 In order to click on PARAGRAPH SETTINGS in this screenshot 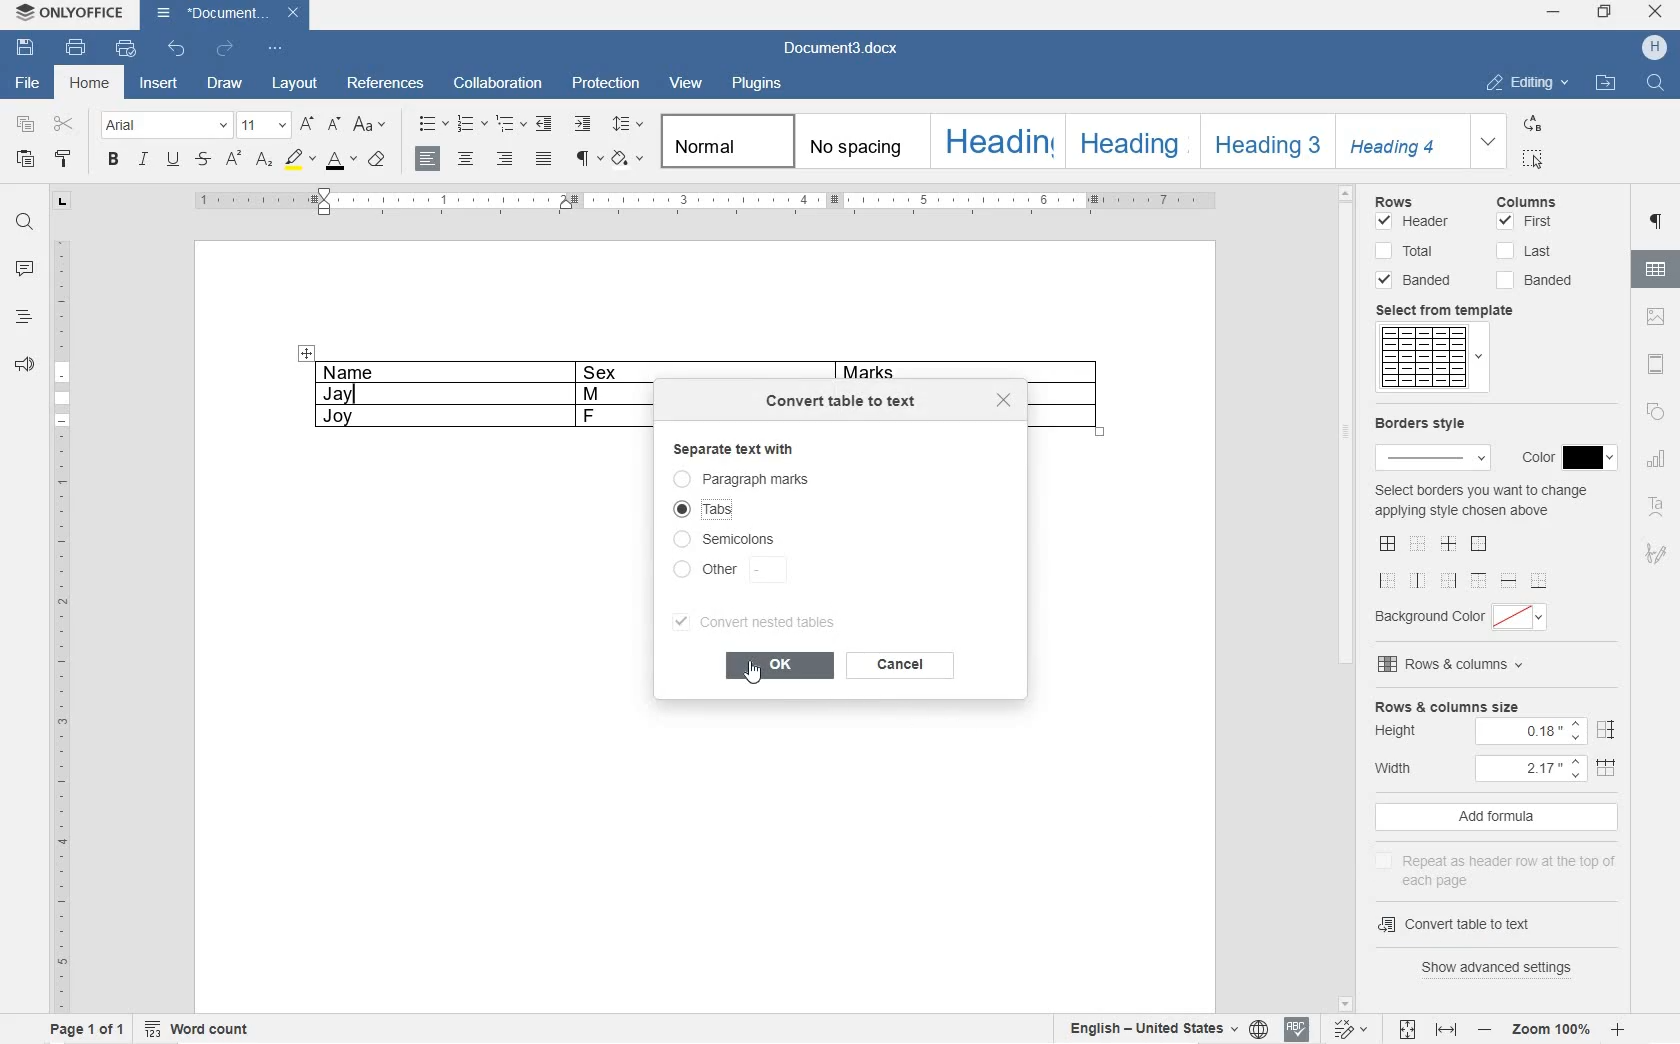, I will do `click(1655, 224)`.